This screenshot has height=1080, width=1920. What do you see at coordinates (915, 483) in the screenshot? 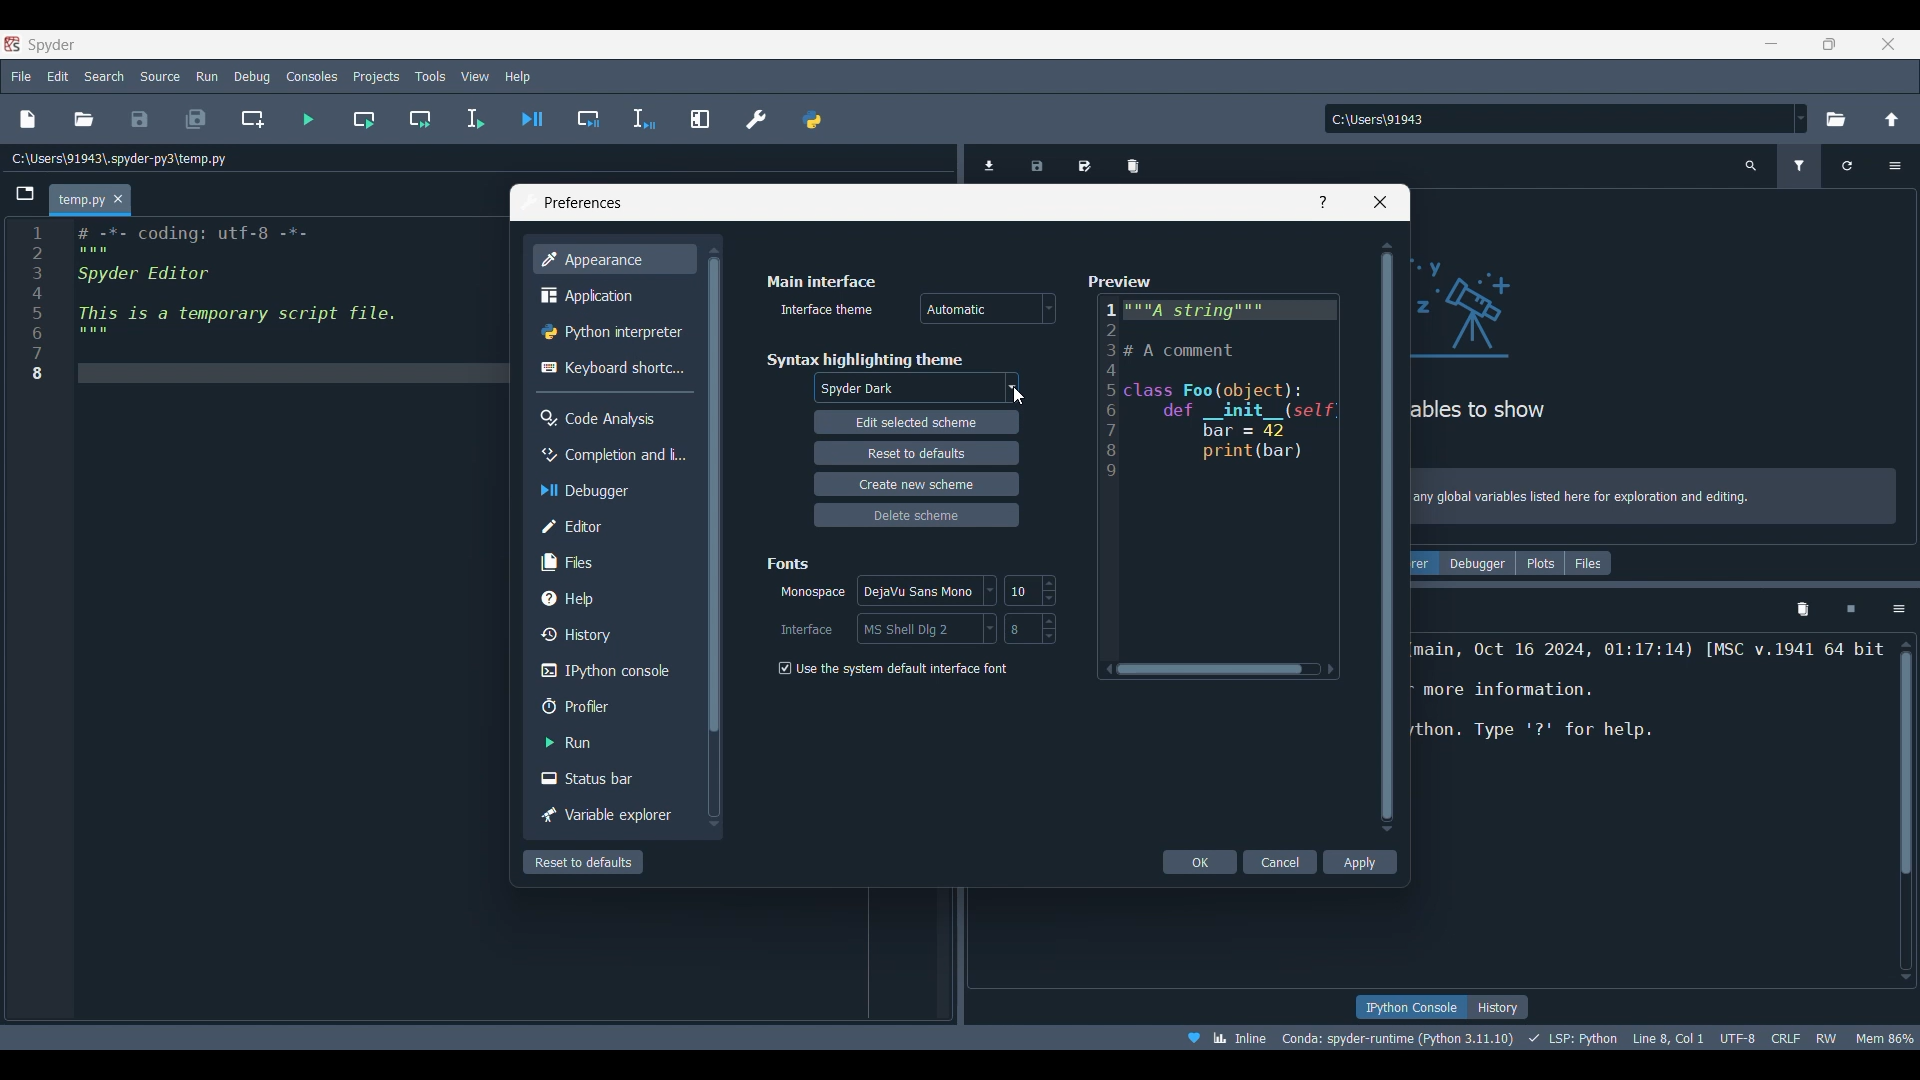
I see `create new scheme` at bounding box center [915, 483].